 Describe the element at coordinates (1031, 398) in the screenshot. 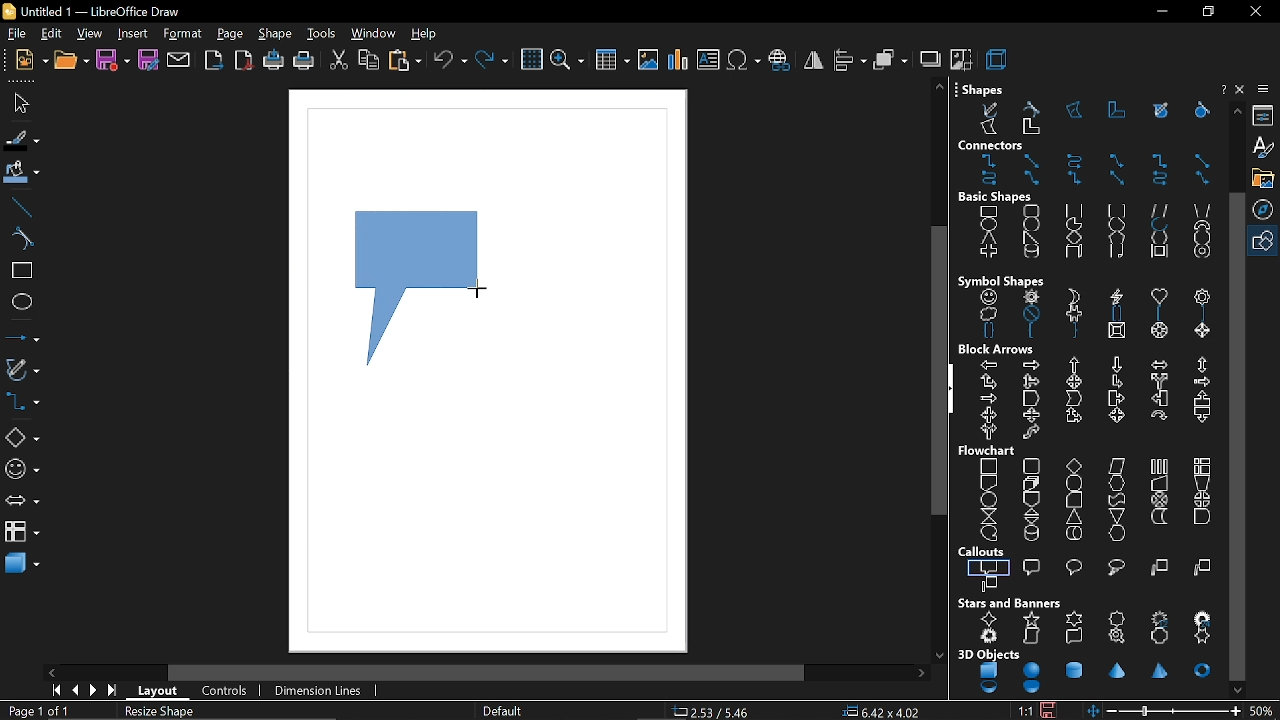

I see `pentagon` at that location.